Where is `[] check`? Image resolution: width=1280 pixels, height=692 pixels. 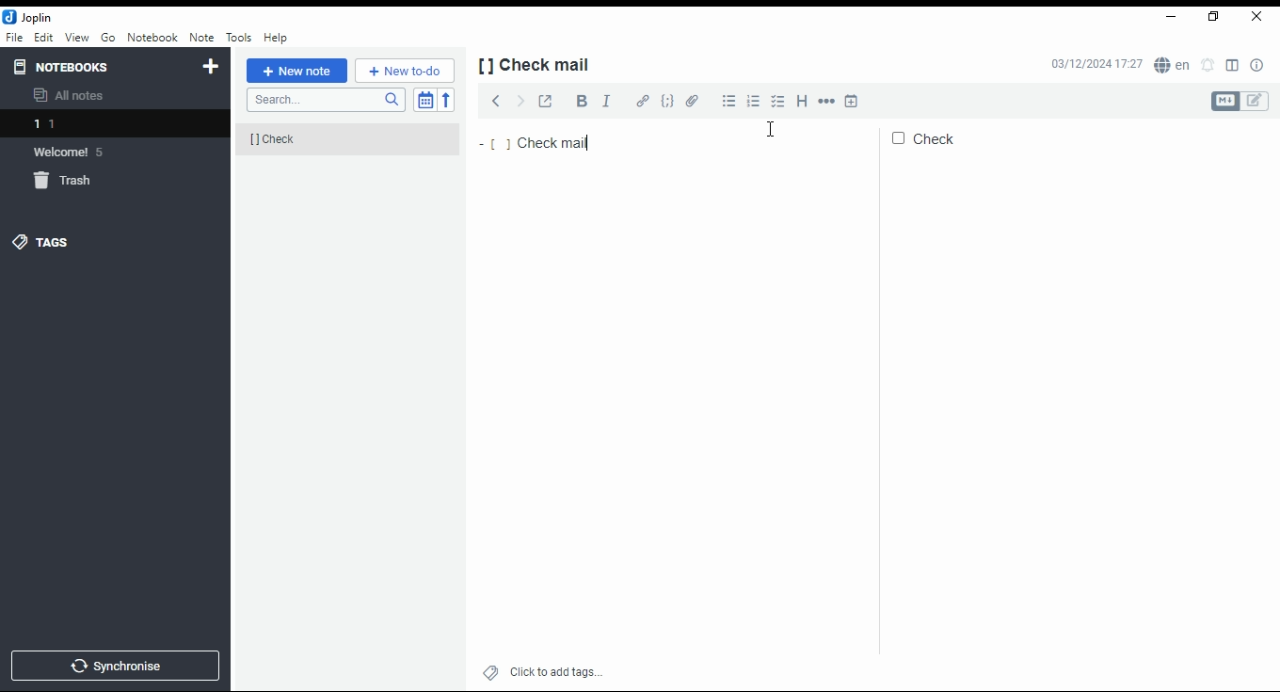 [] check is located at coordinates (332, 139).